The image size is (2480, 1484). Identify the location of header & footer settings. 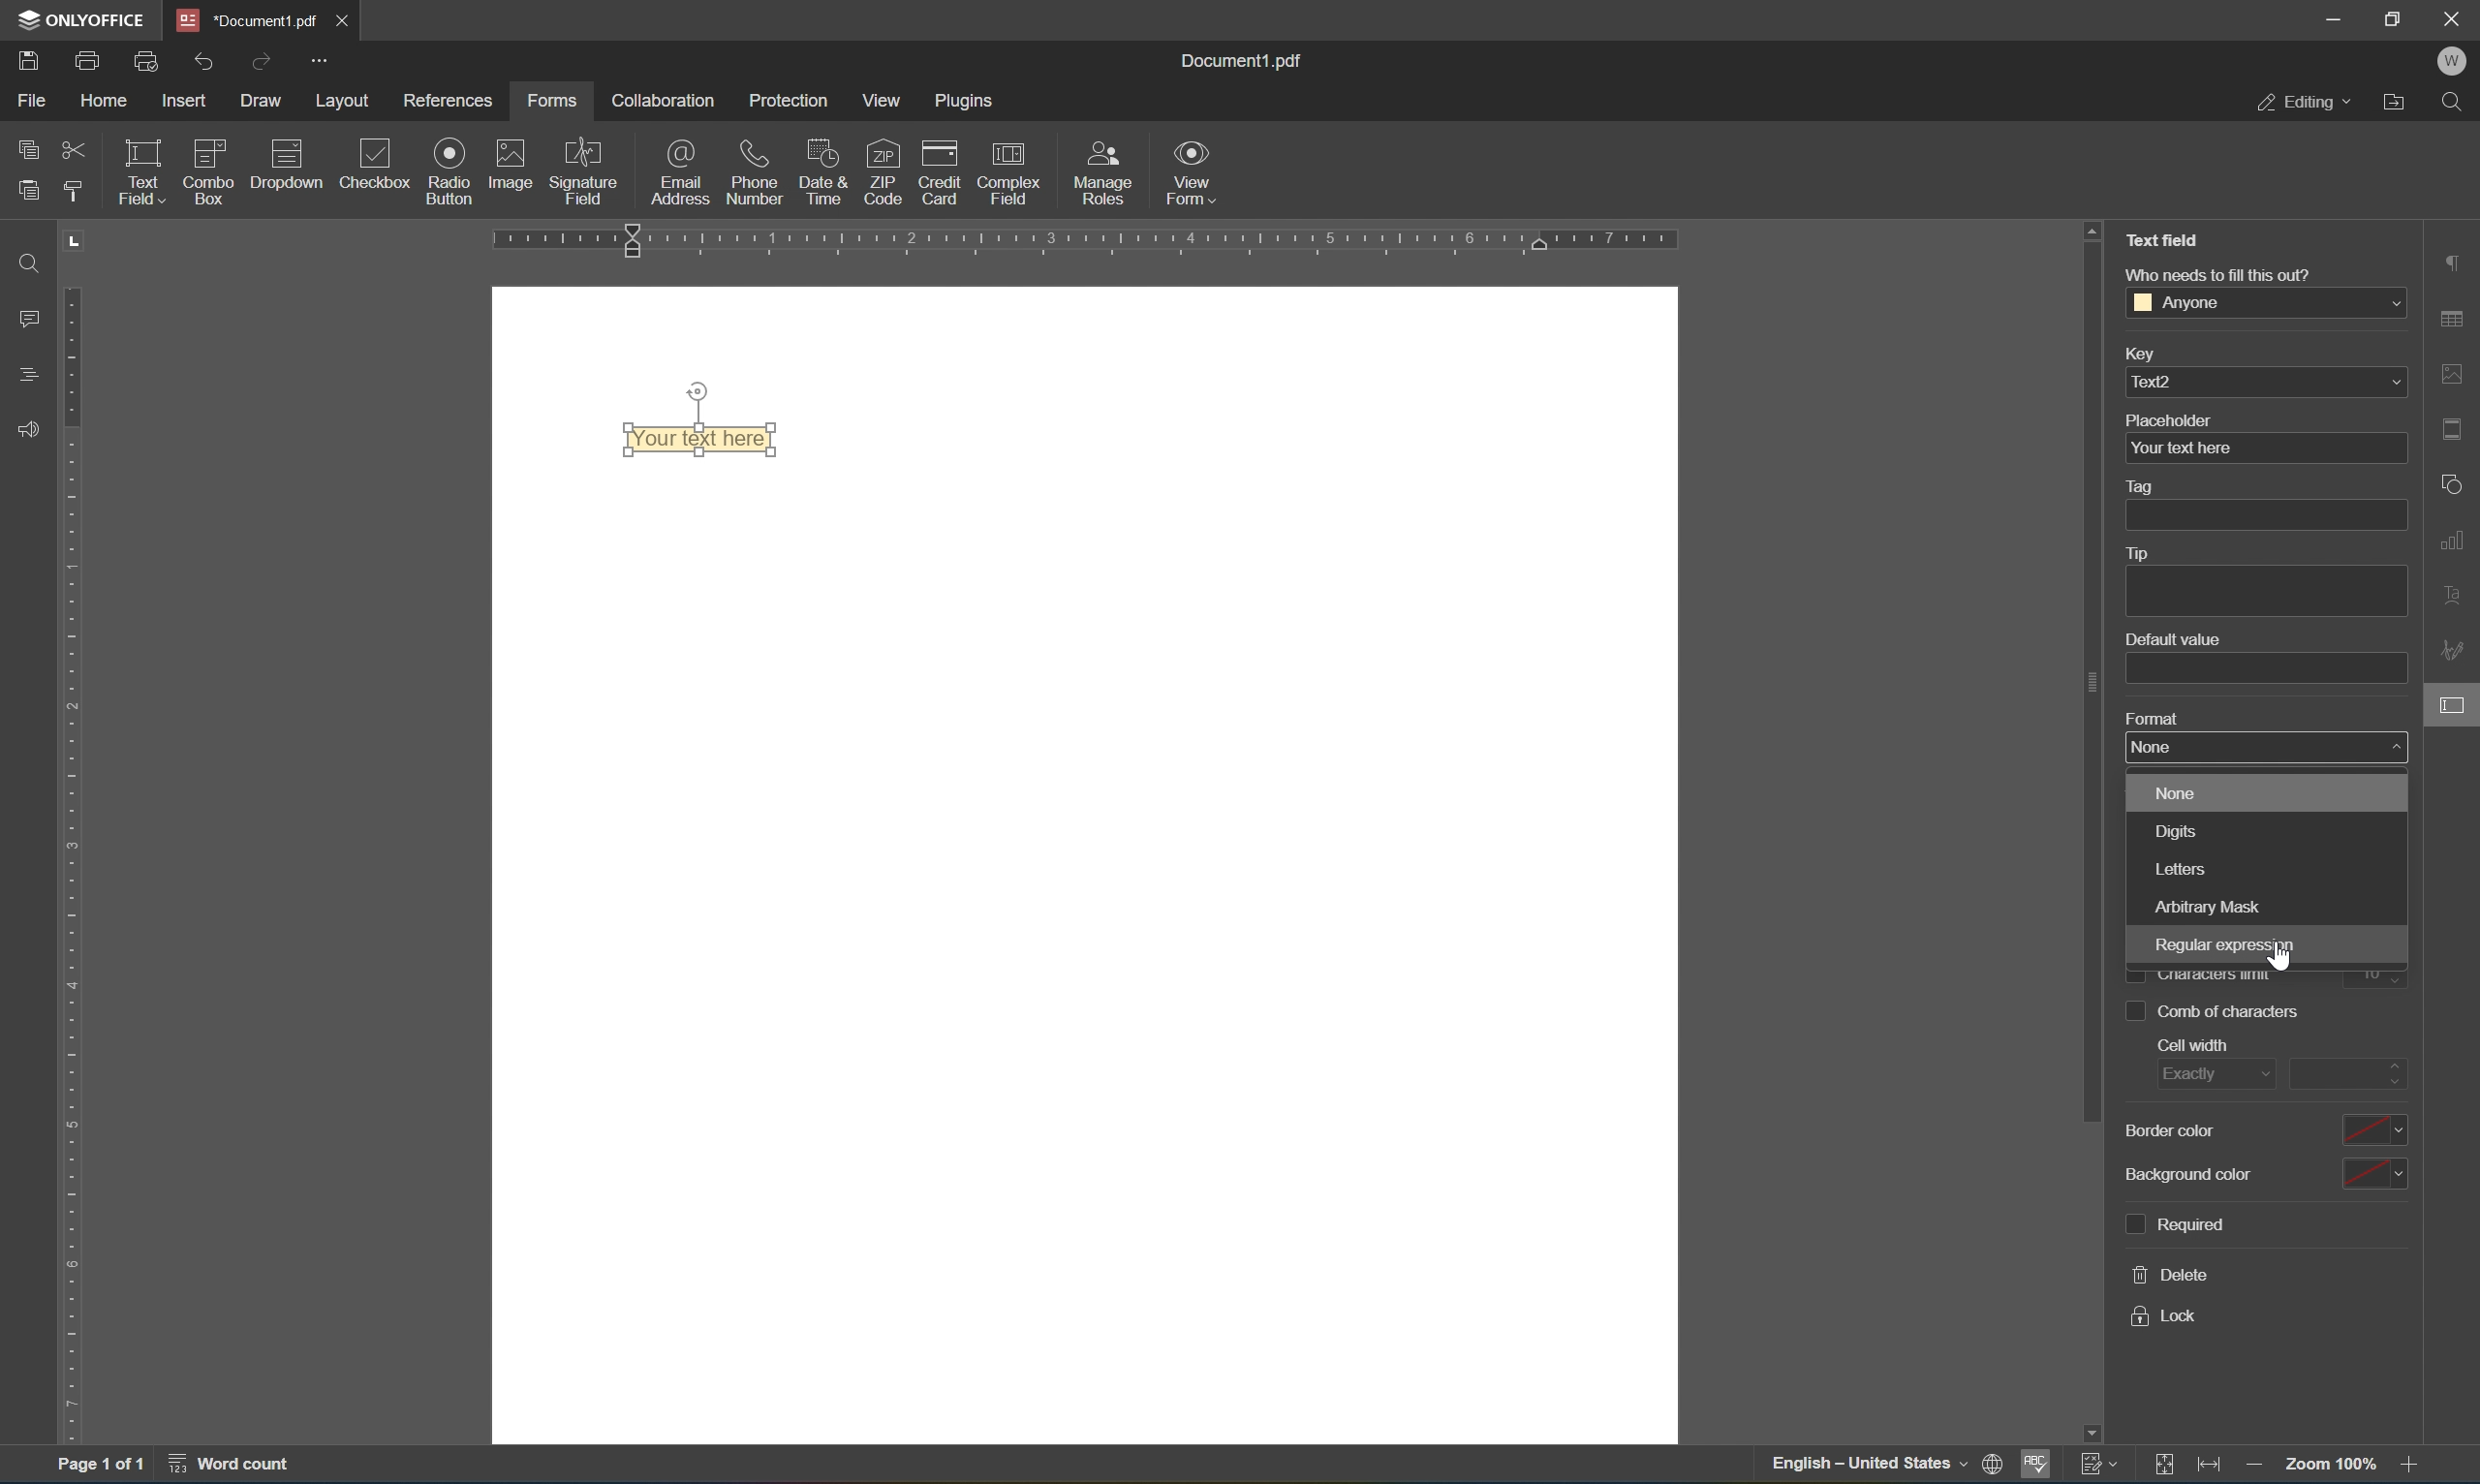
(2454, 431).